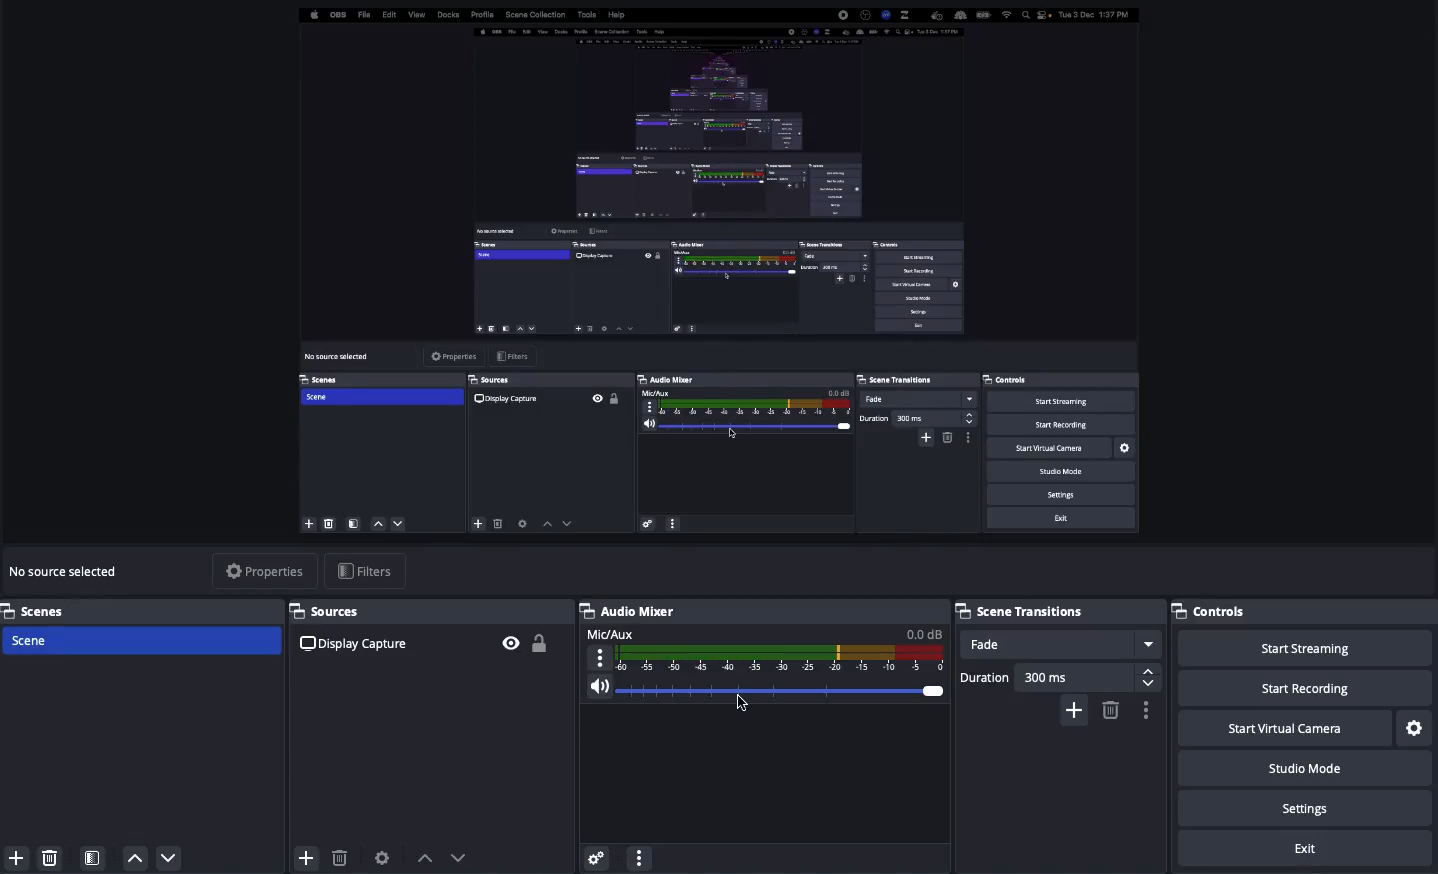 The image size is (1438, 874). What do you see at coordinates (304, 854) in the screenshot?
I see `Add` at bounding box center [304, 854].